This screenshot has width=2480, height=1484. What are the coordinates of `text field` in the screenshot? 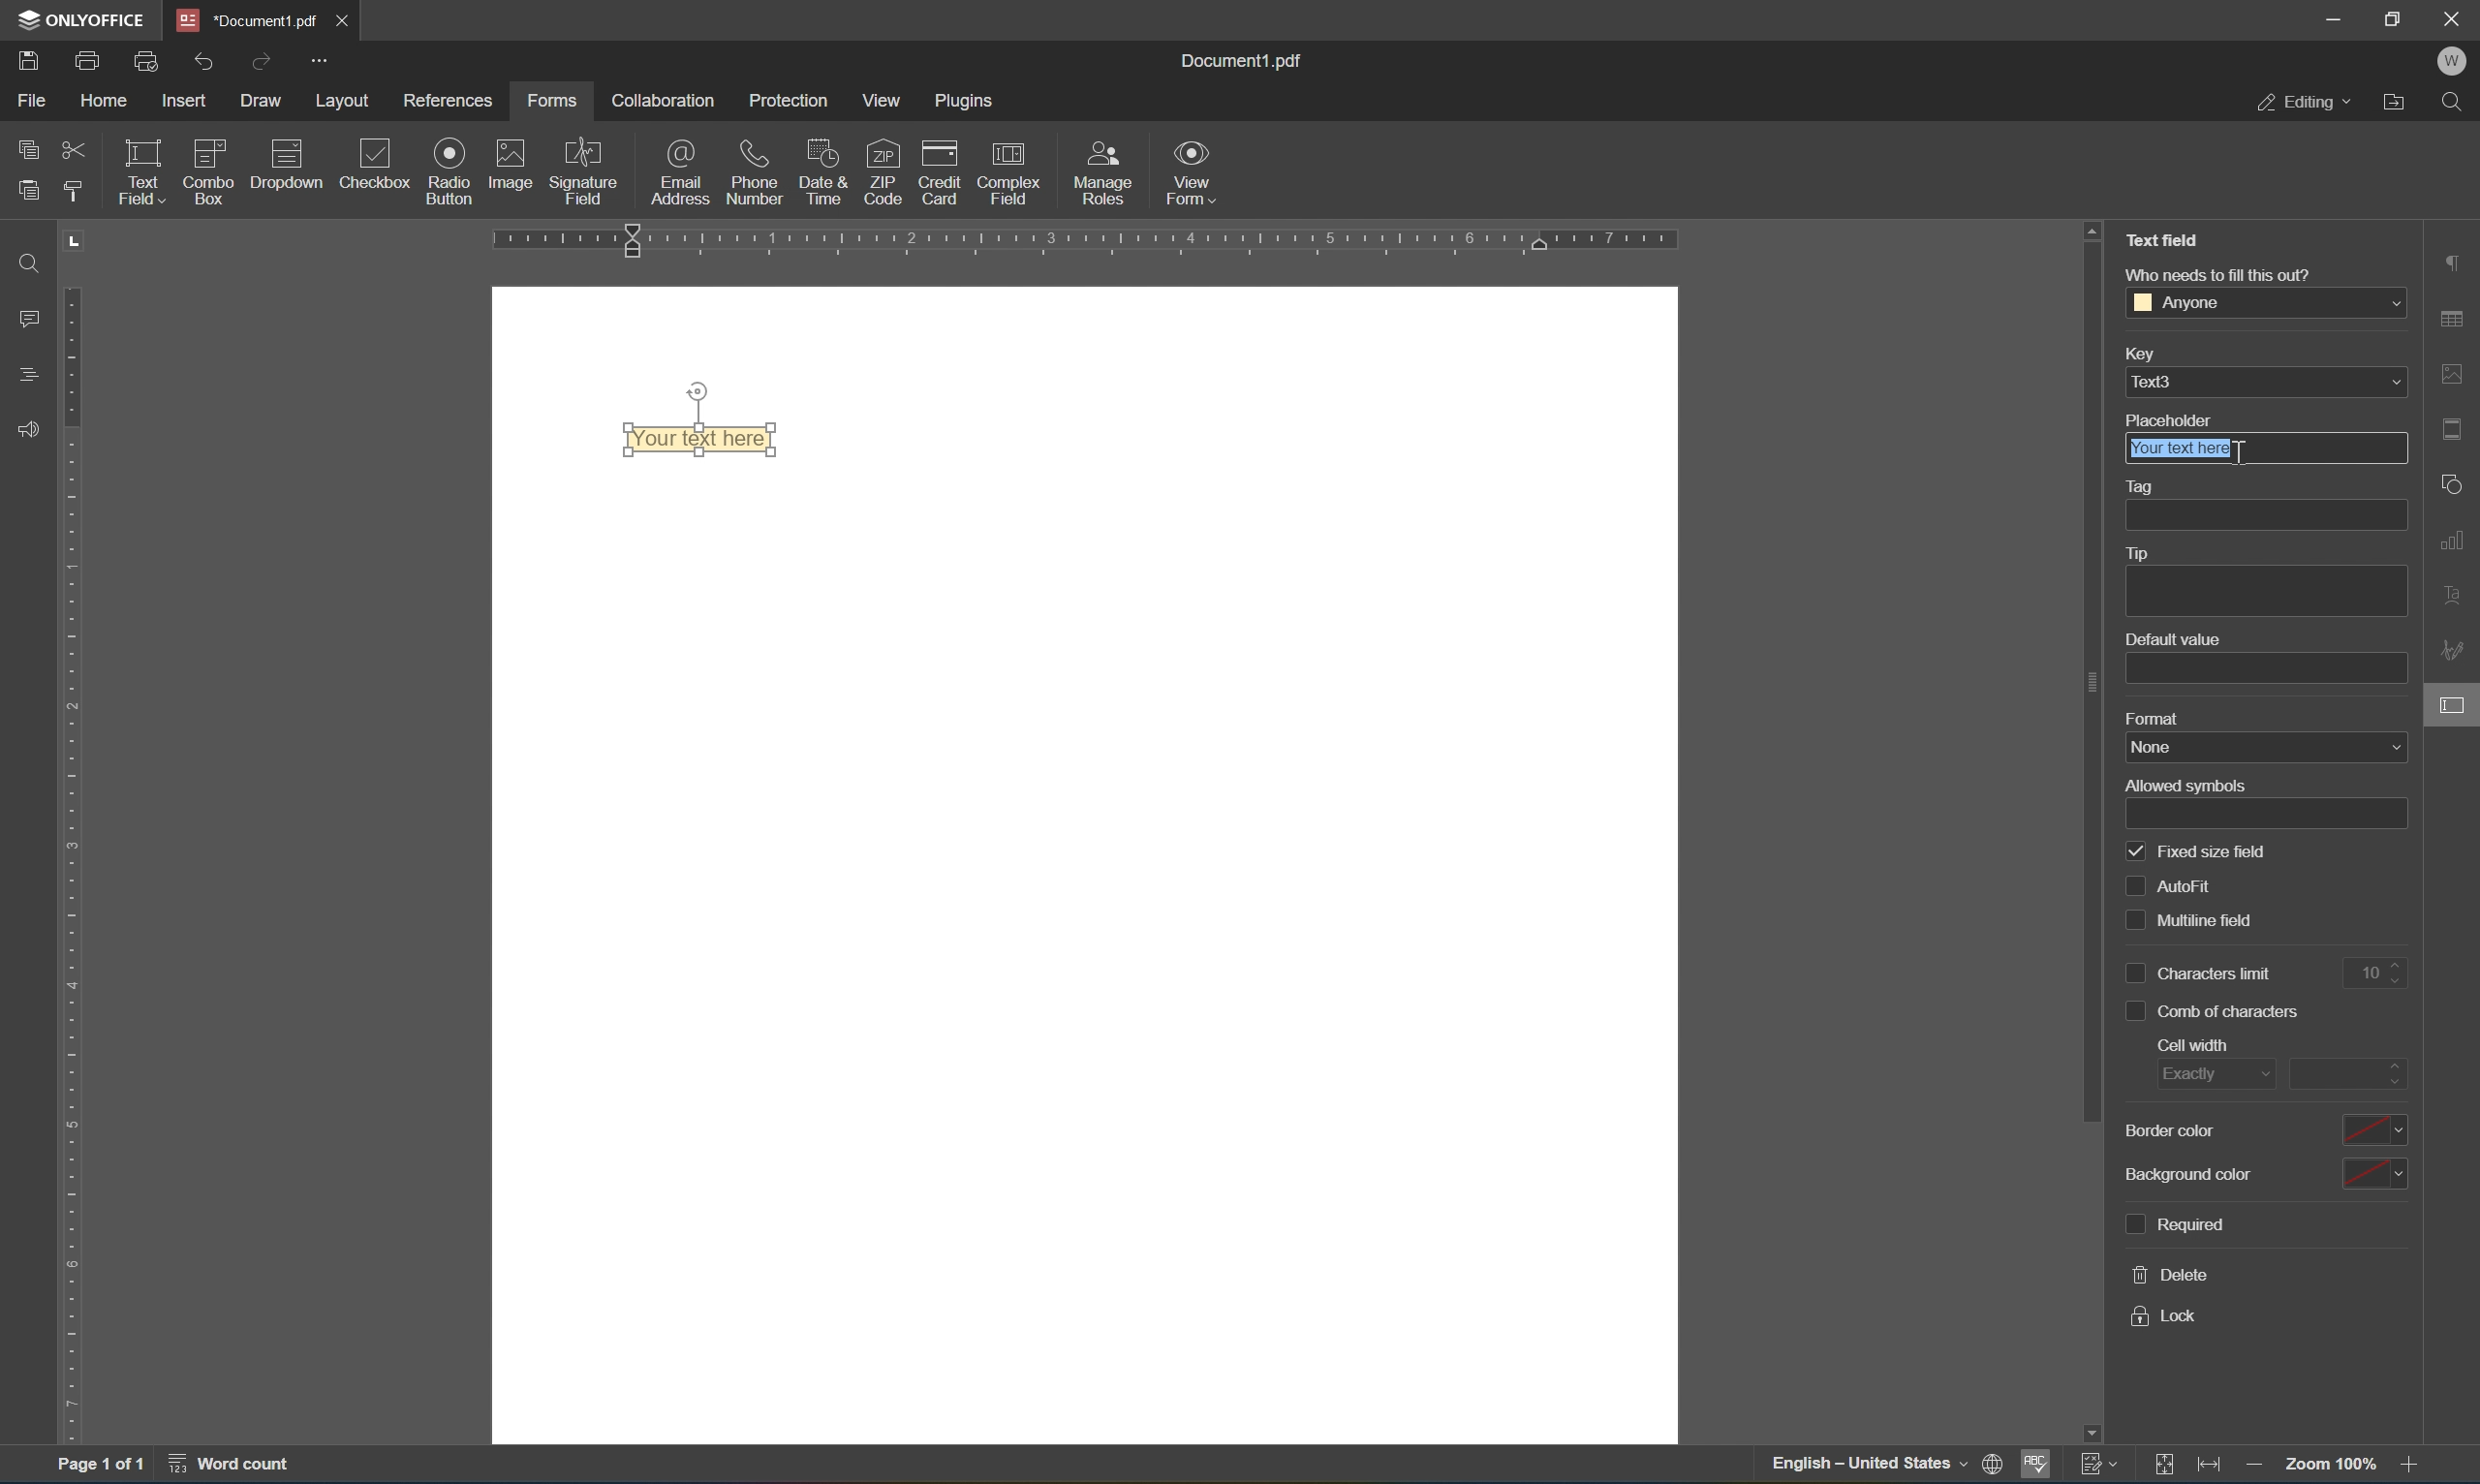 It's located at (141, 170).